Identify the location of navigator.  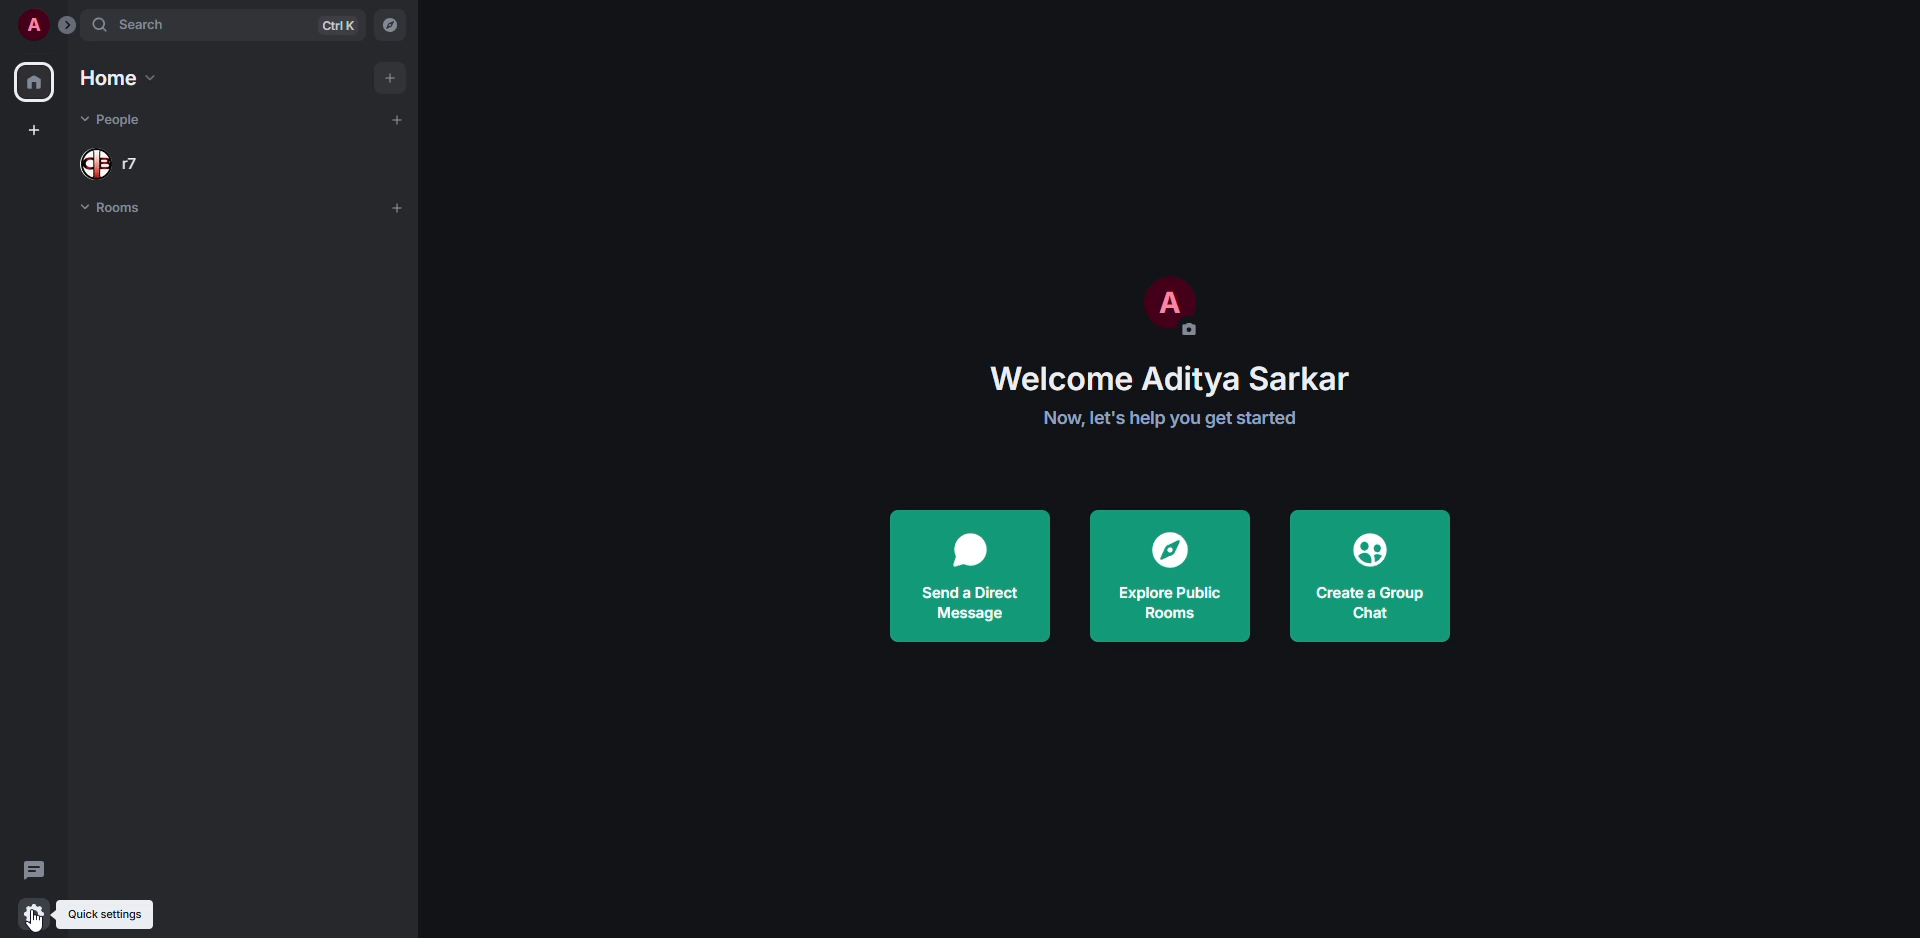
(396, 25).